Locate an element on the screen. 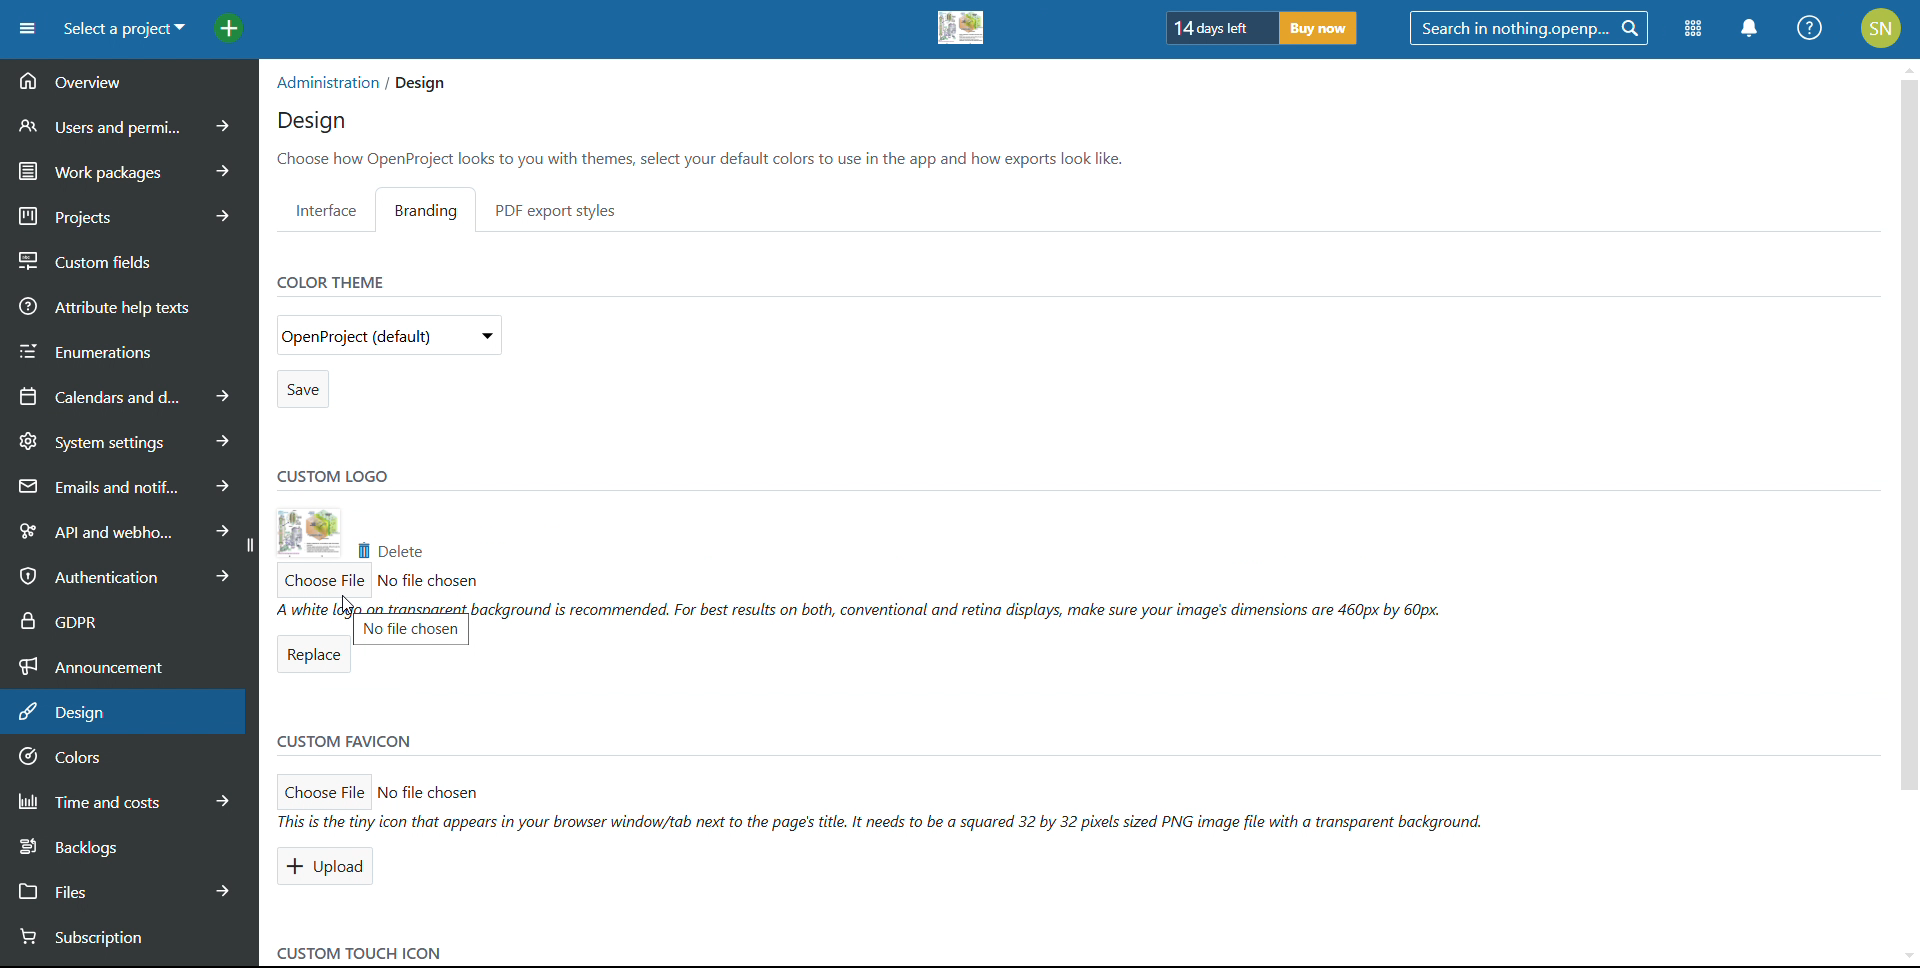  enumerations is located at coordinates (129, 348).